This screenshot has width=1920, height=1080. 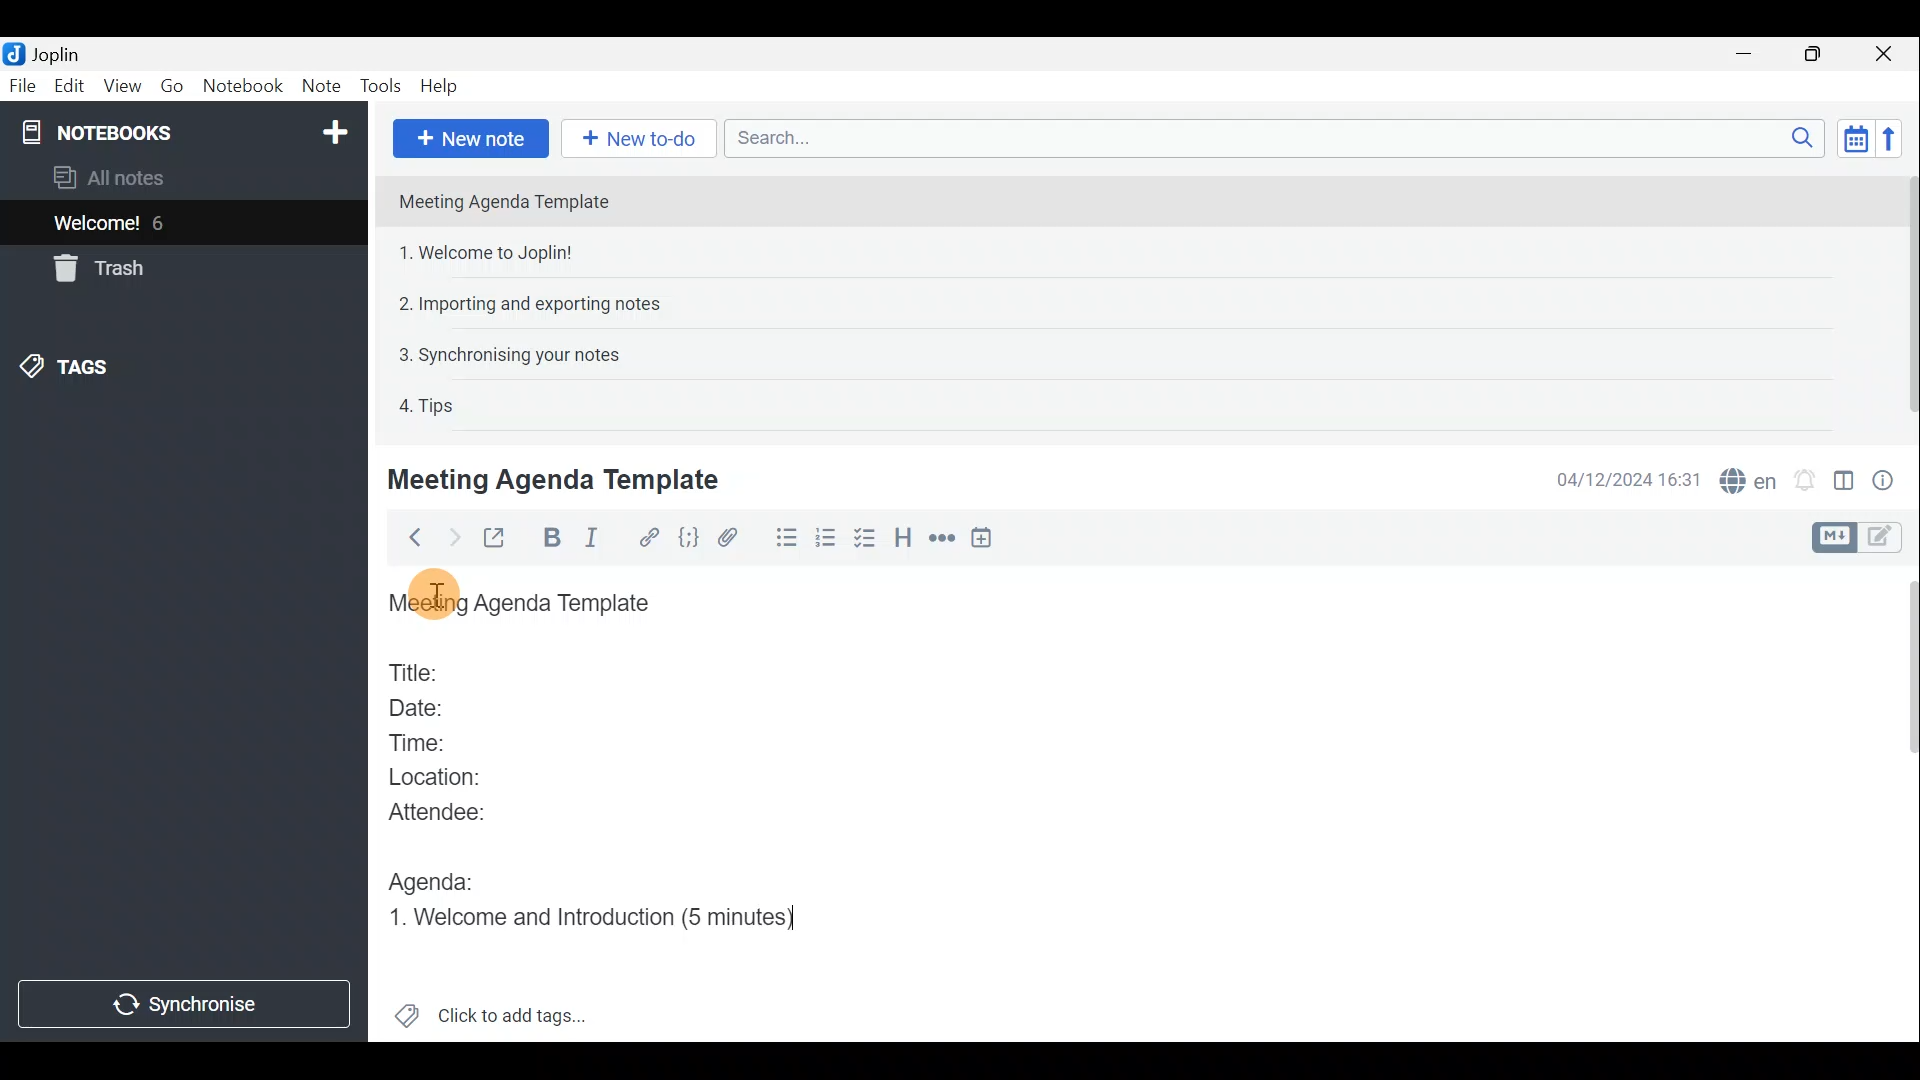 I want to click on Note, so click(x=319, y=82).